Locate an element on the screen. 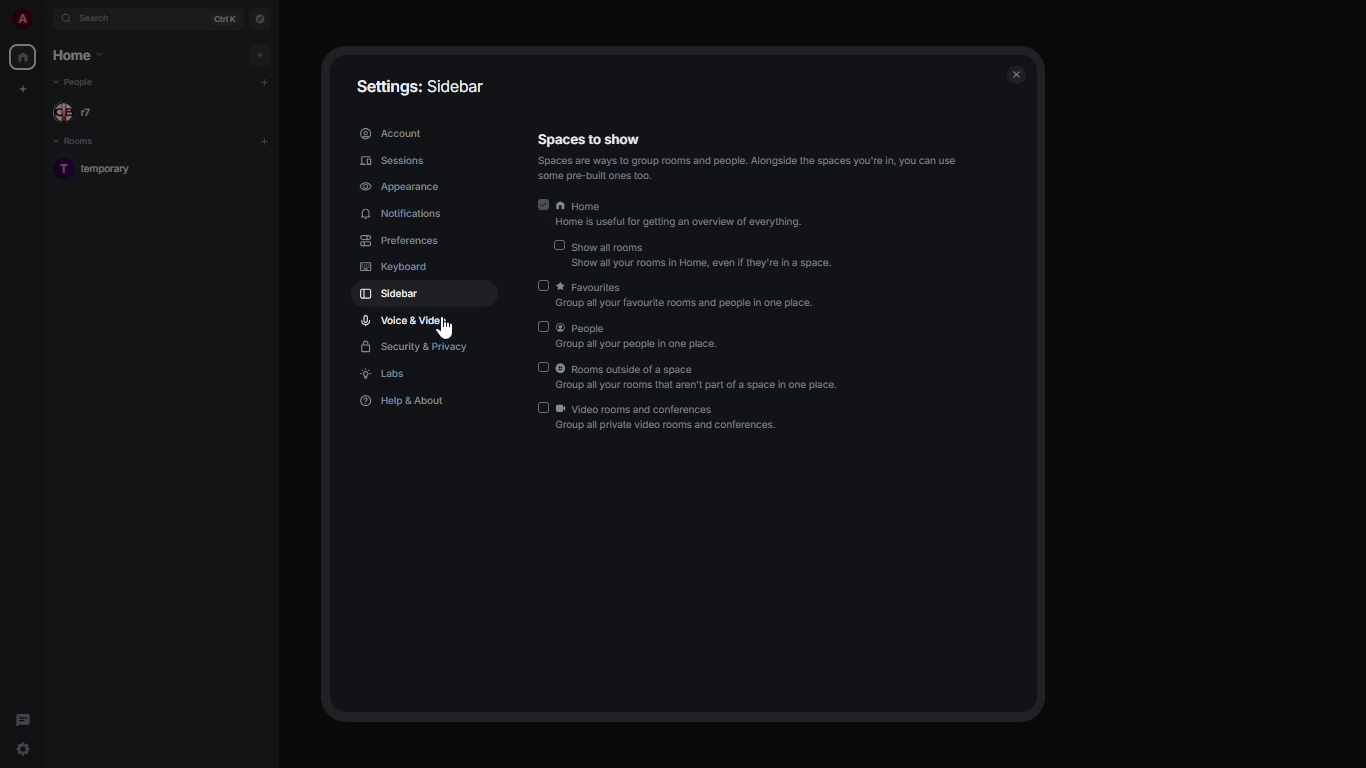  navigator is located at coordinates (258, 19).